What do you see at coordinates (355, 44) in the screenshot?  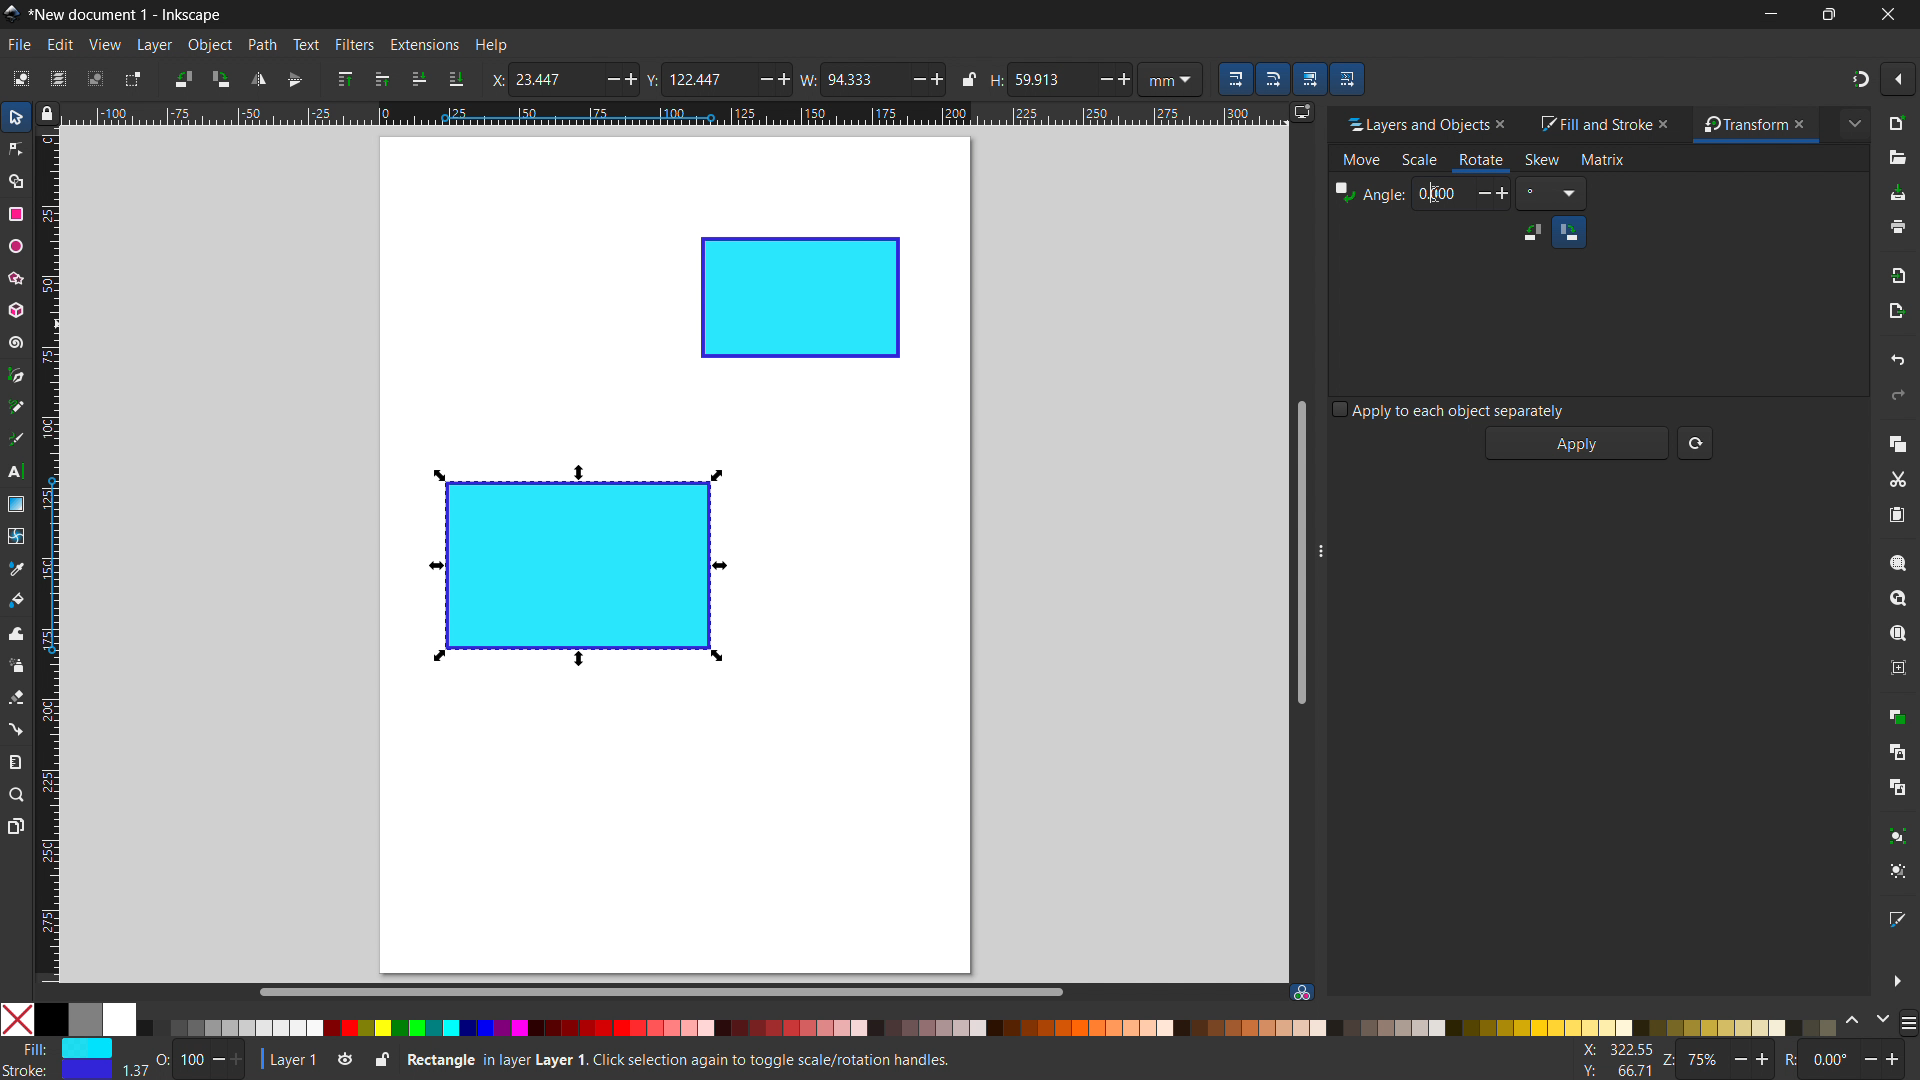 I see `filters` at bounding box center [355, 44].